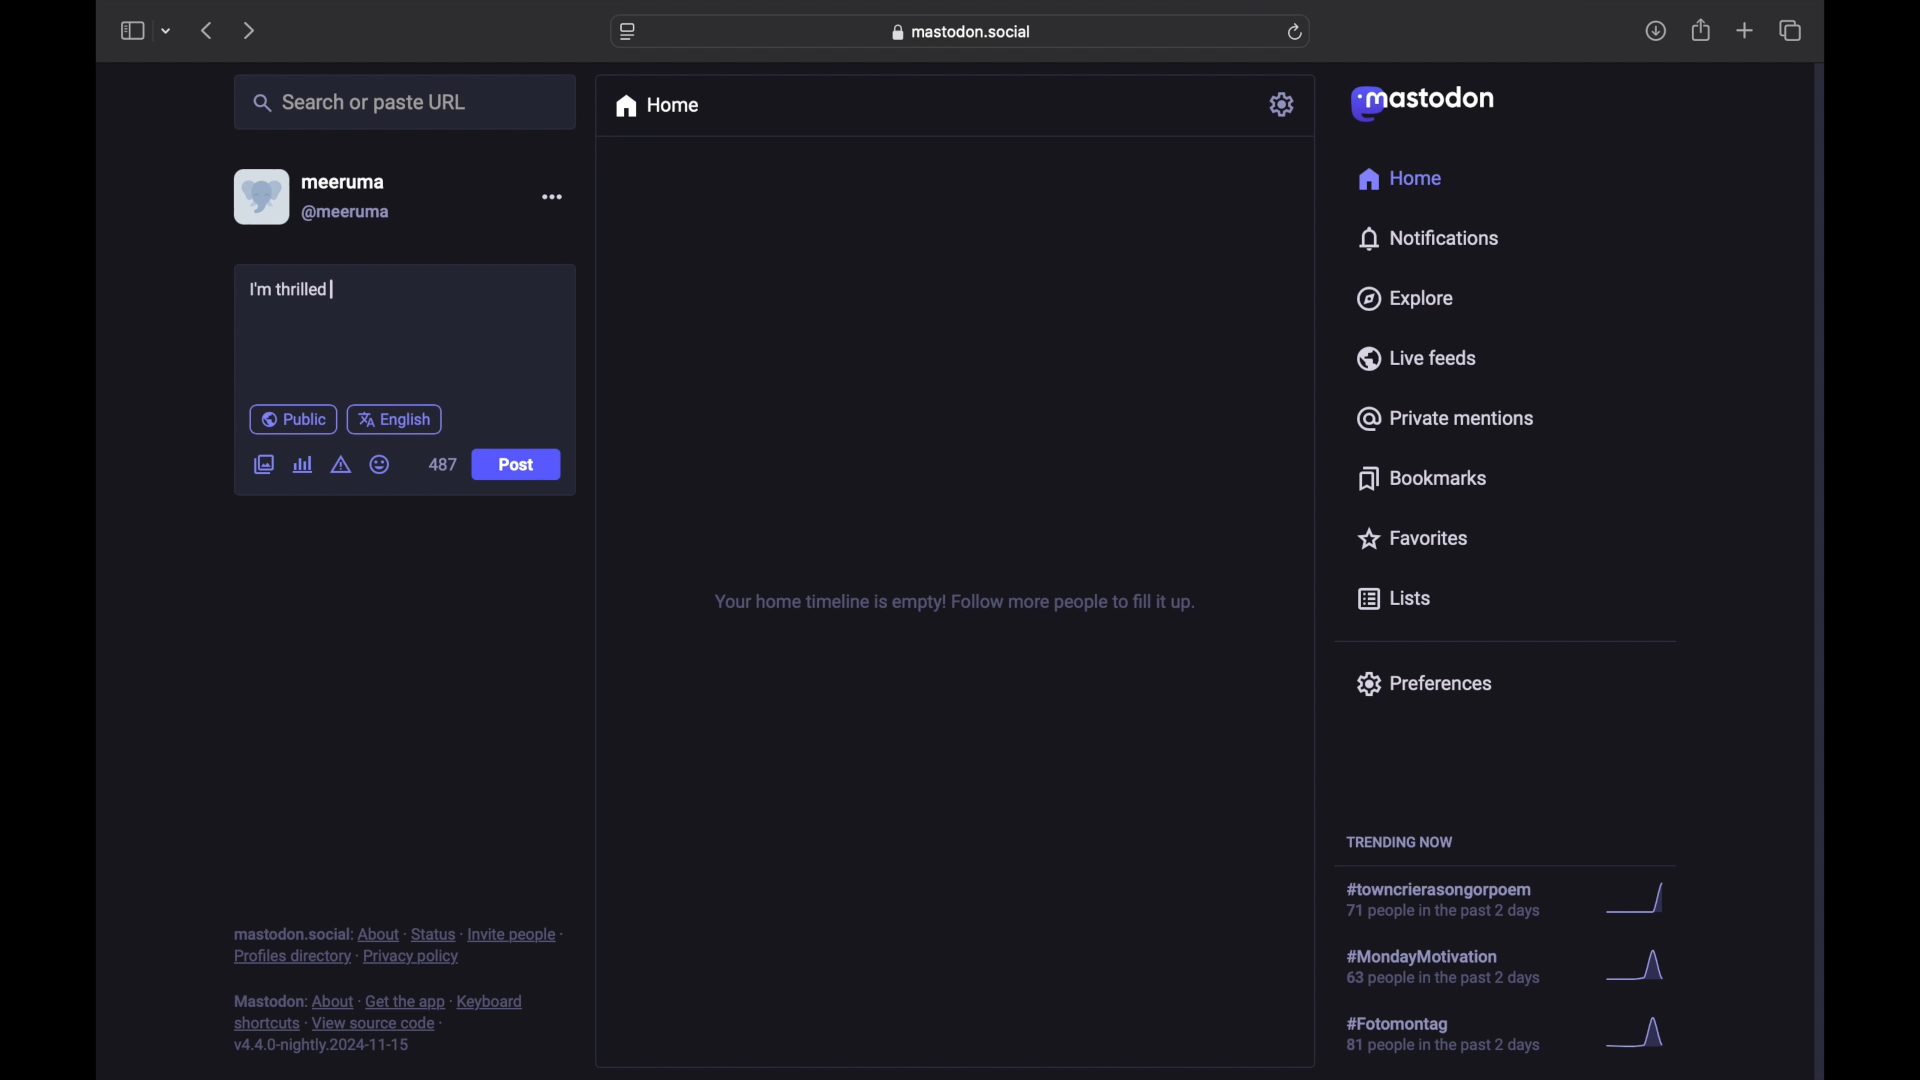 The height and width of the screenshot is (1080, 1920). I want to click on home, so click(1402, 178).